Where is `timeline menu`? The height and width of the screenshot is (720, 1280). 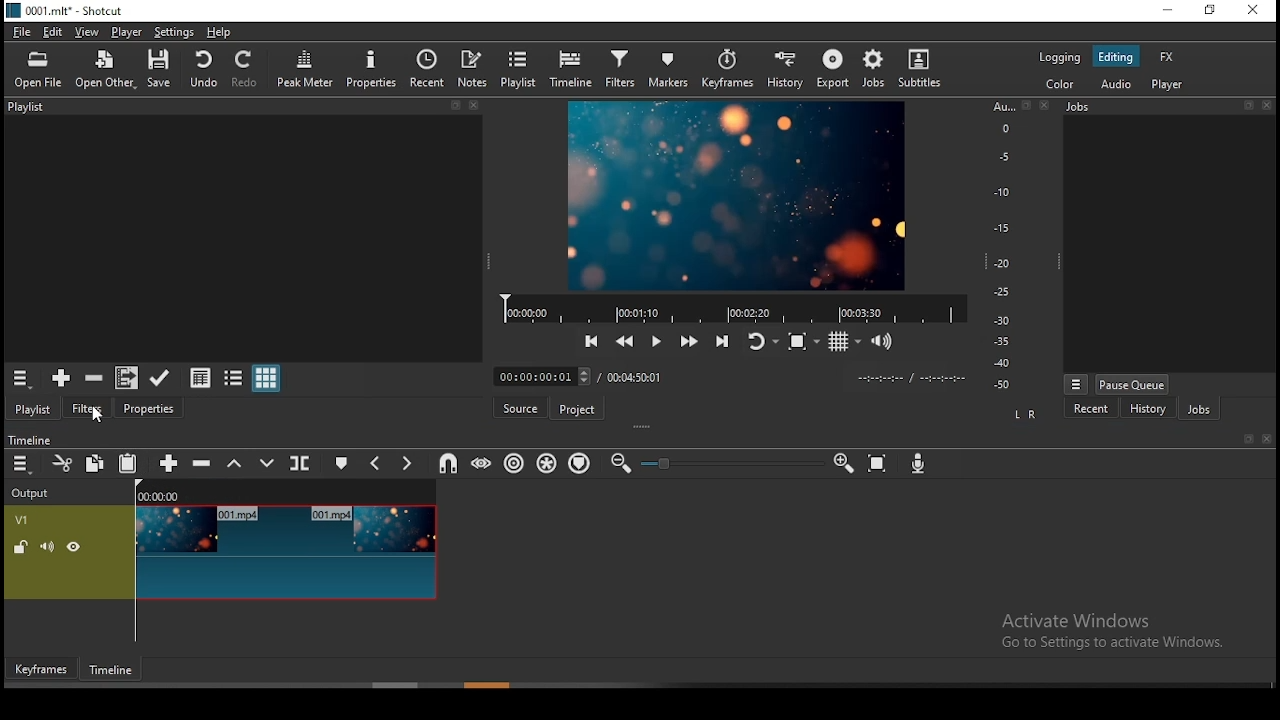 timeline menu is located at coordinates (23, 379).